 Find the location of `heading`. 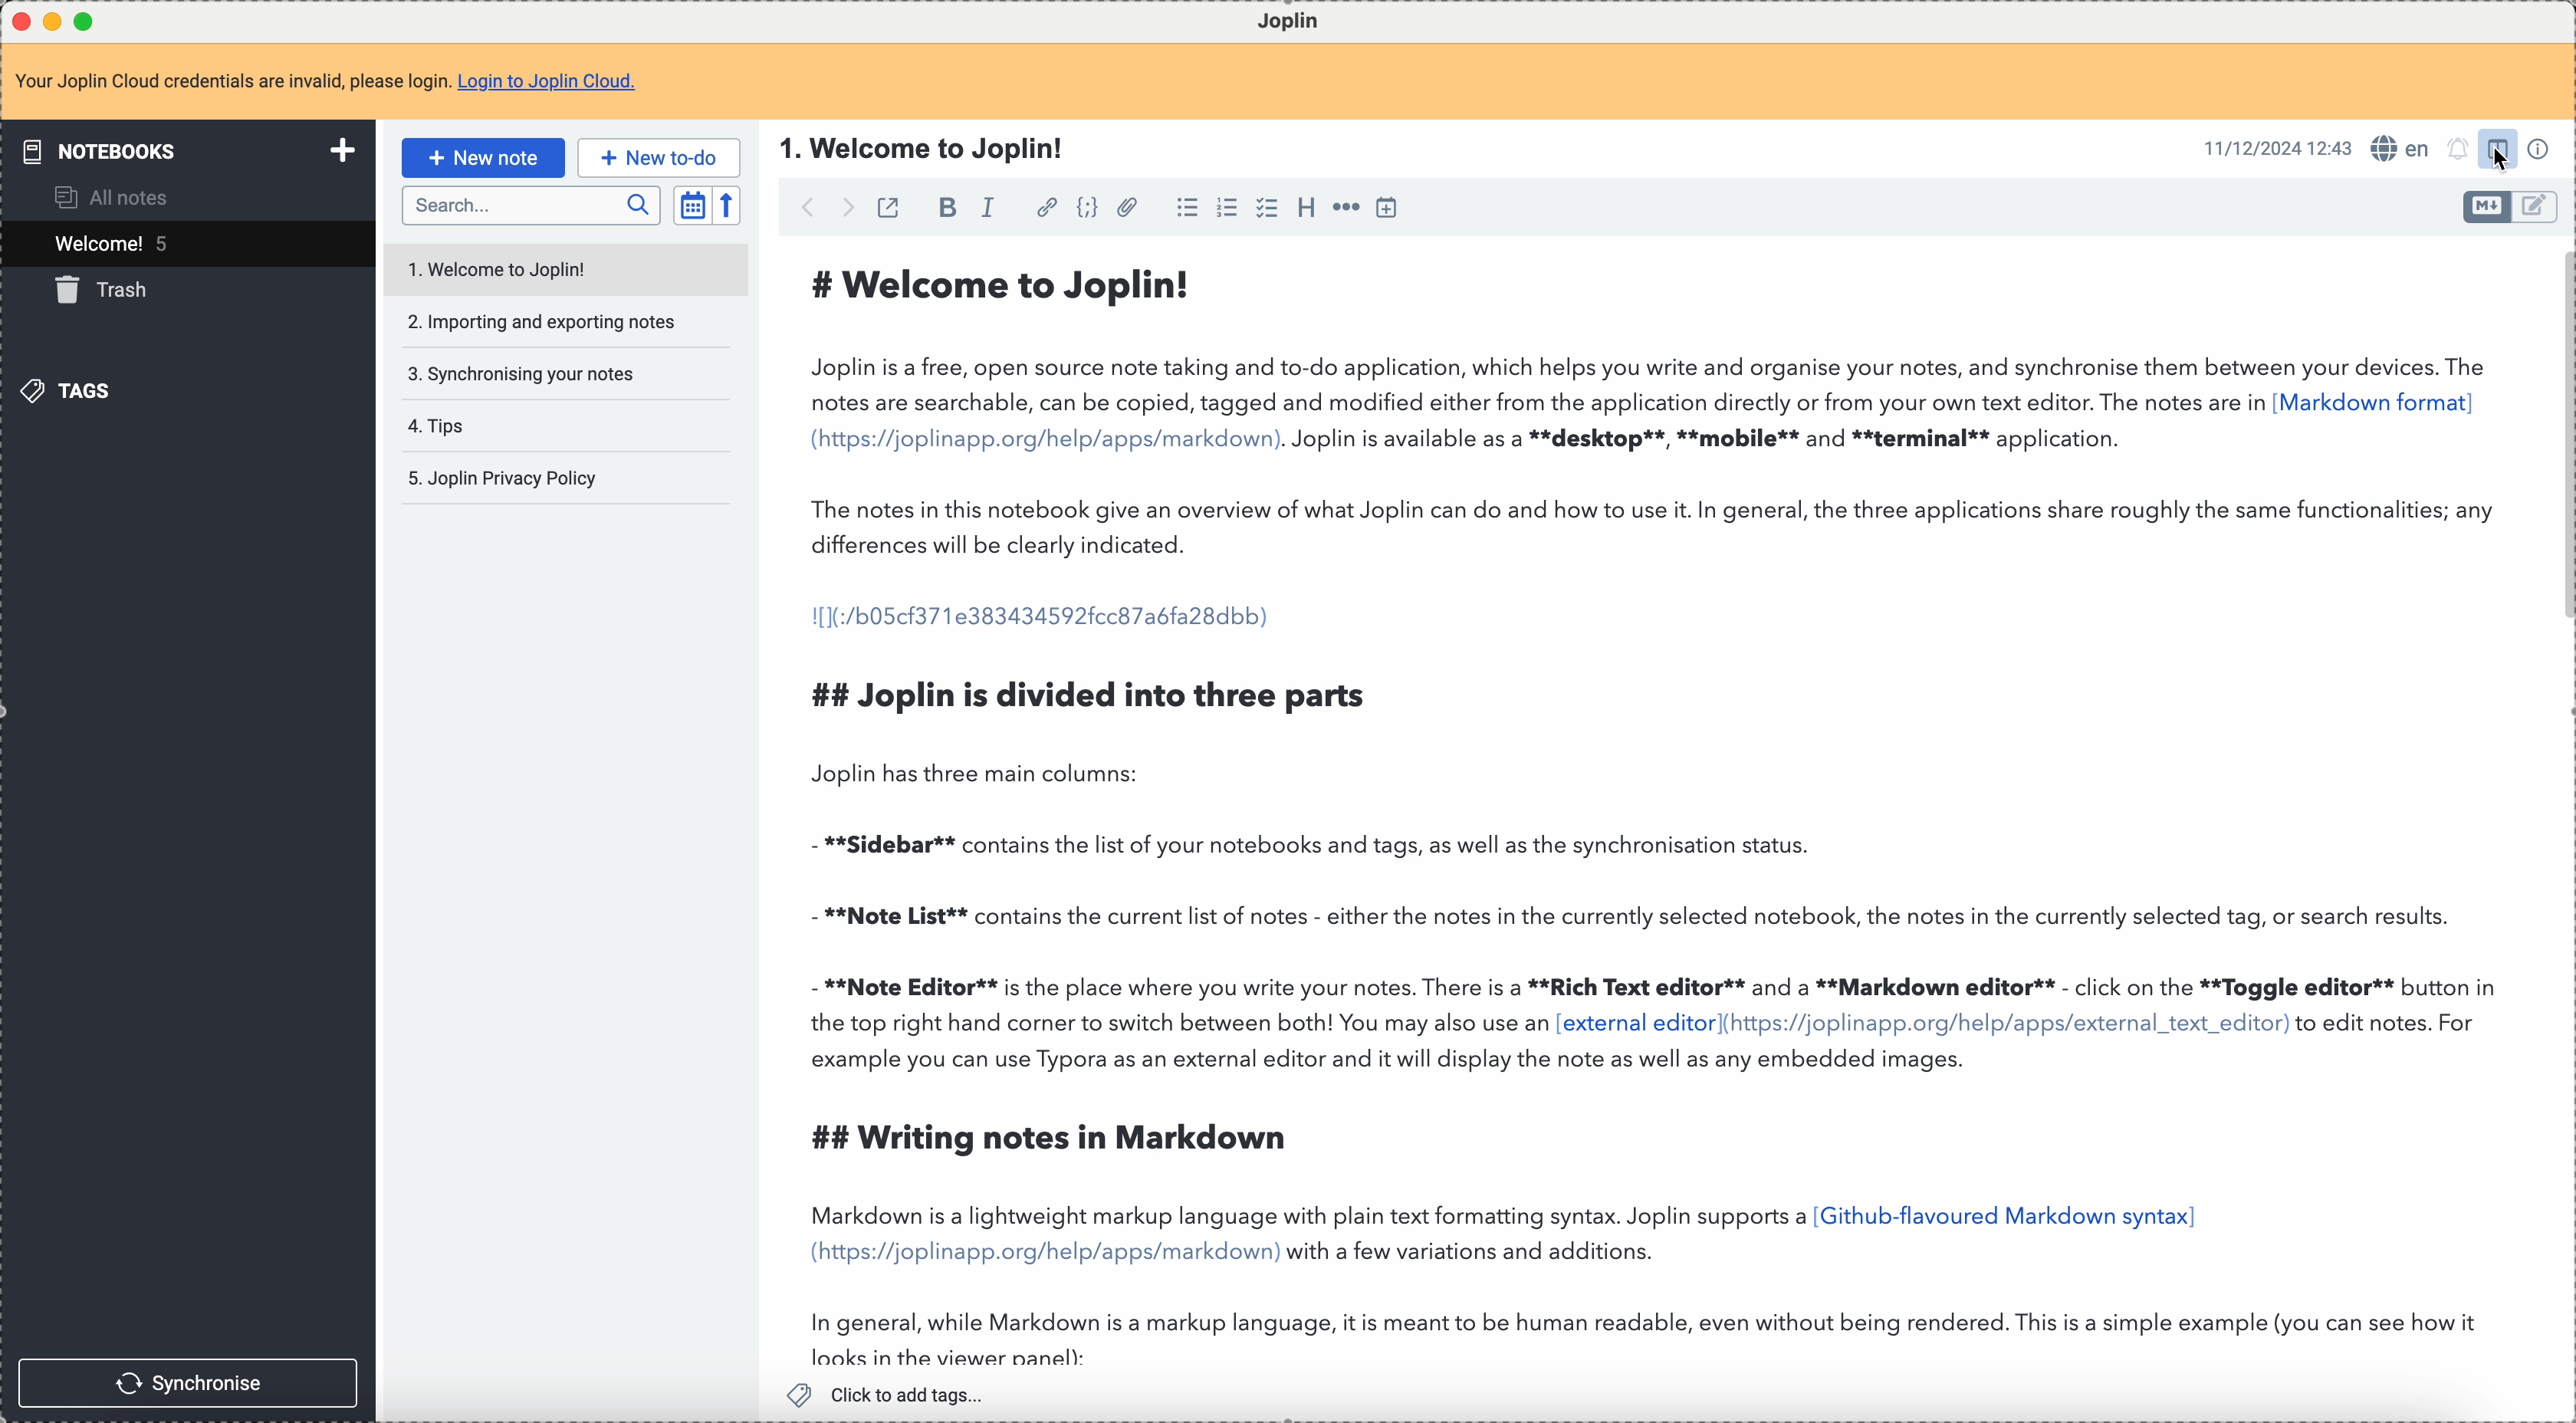

heading is located at coordinates (1309, 210).